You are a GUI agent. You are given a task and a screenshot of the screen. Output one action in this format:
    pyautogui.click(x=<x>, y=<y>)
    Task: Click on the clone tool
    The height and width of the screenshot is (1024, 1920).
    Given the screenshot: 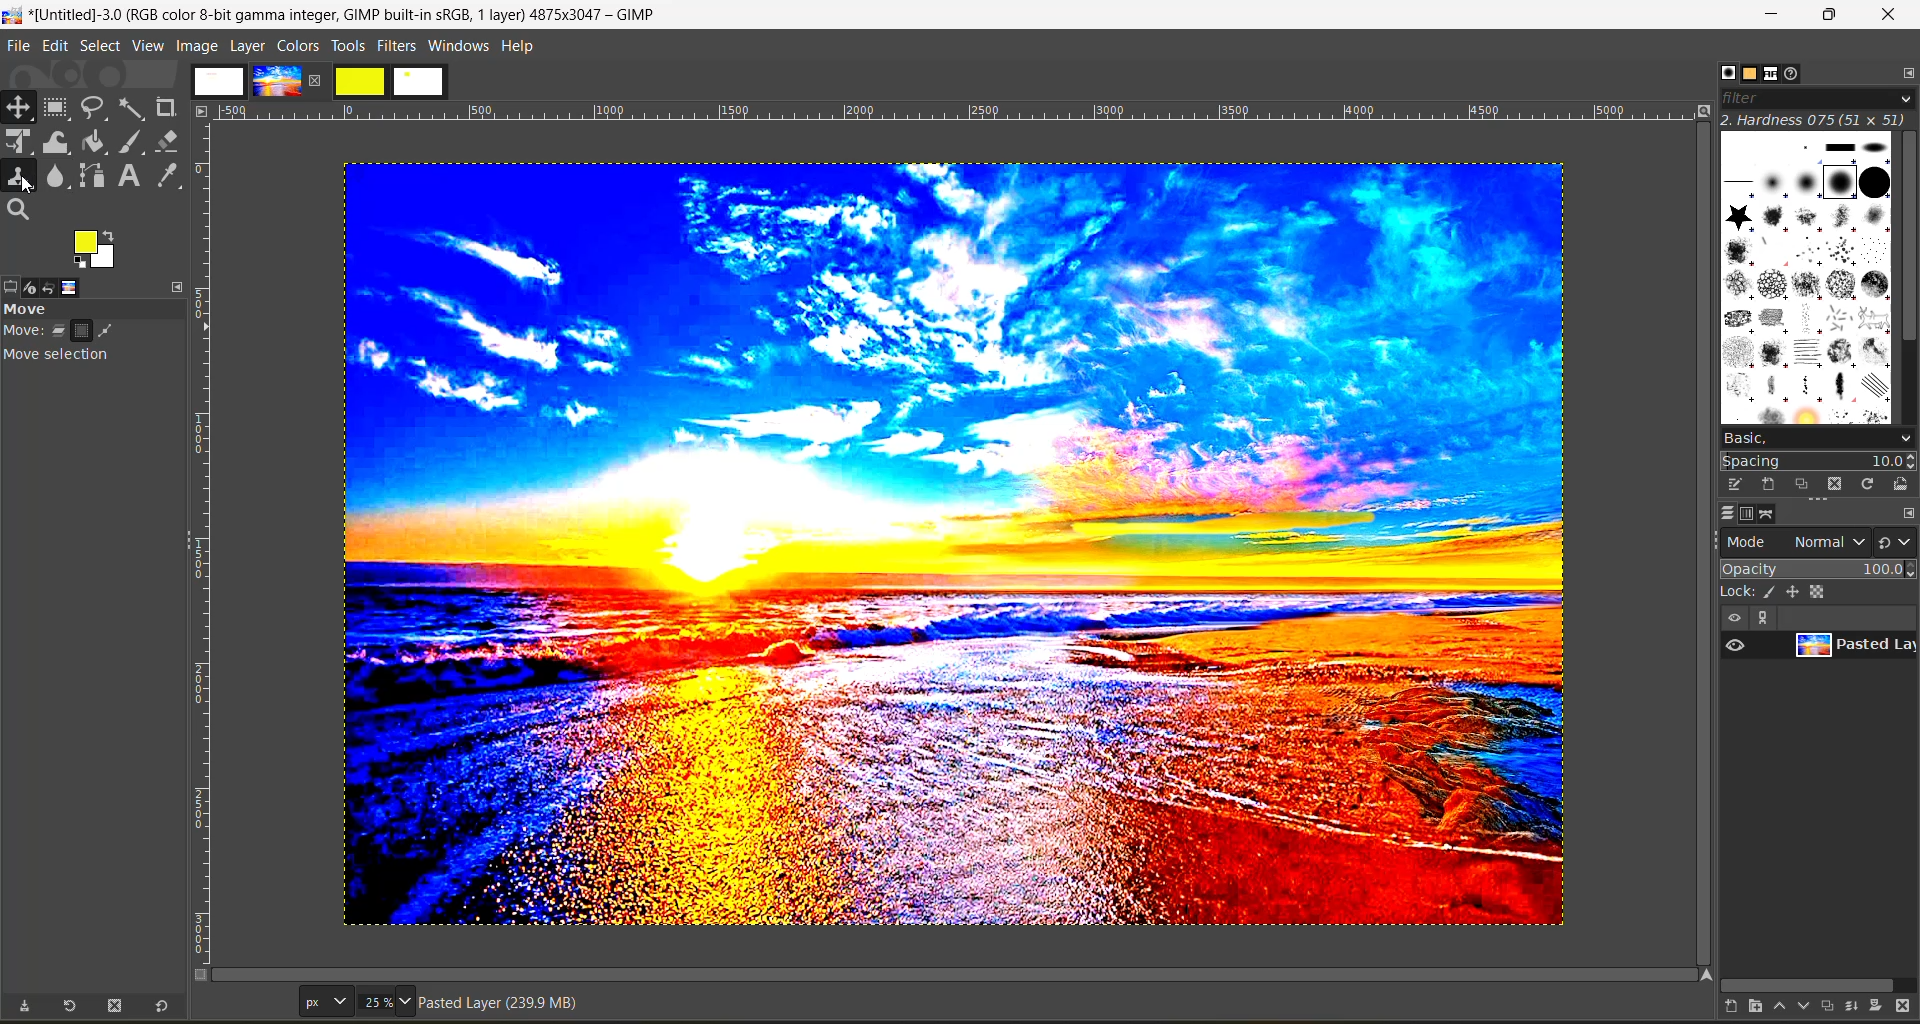 What is the action you would take?
    pyautogui.click(x=19, y=177)
    